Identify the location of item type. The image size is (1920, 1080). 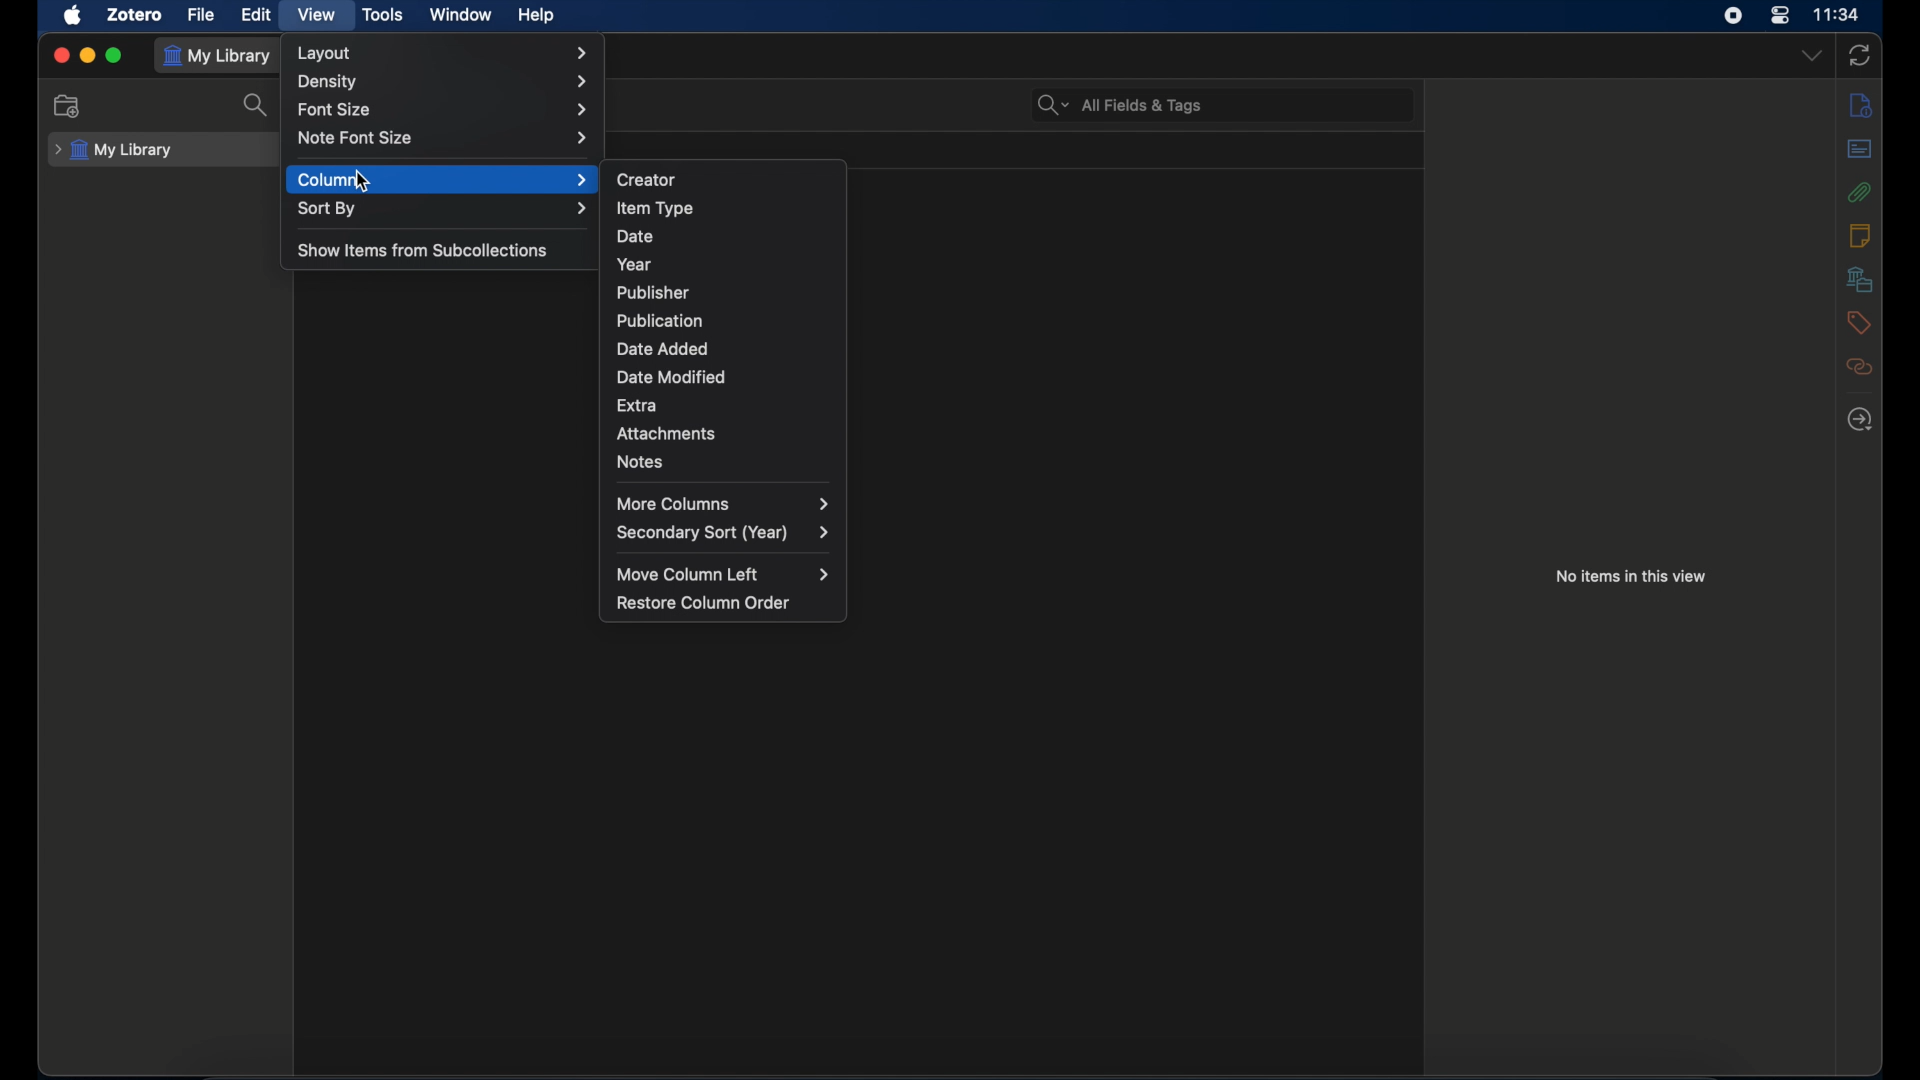
(656, 208).